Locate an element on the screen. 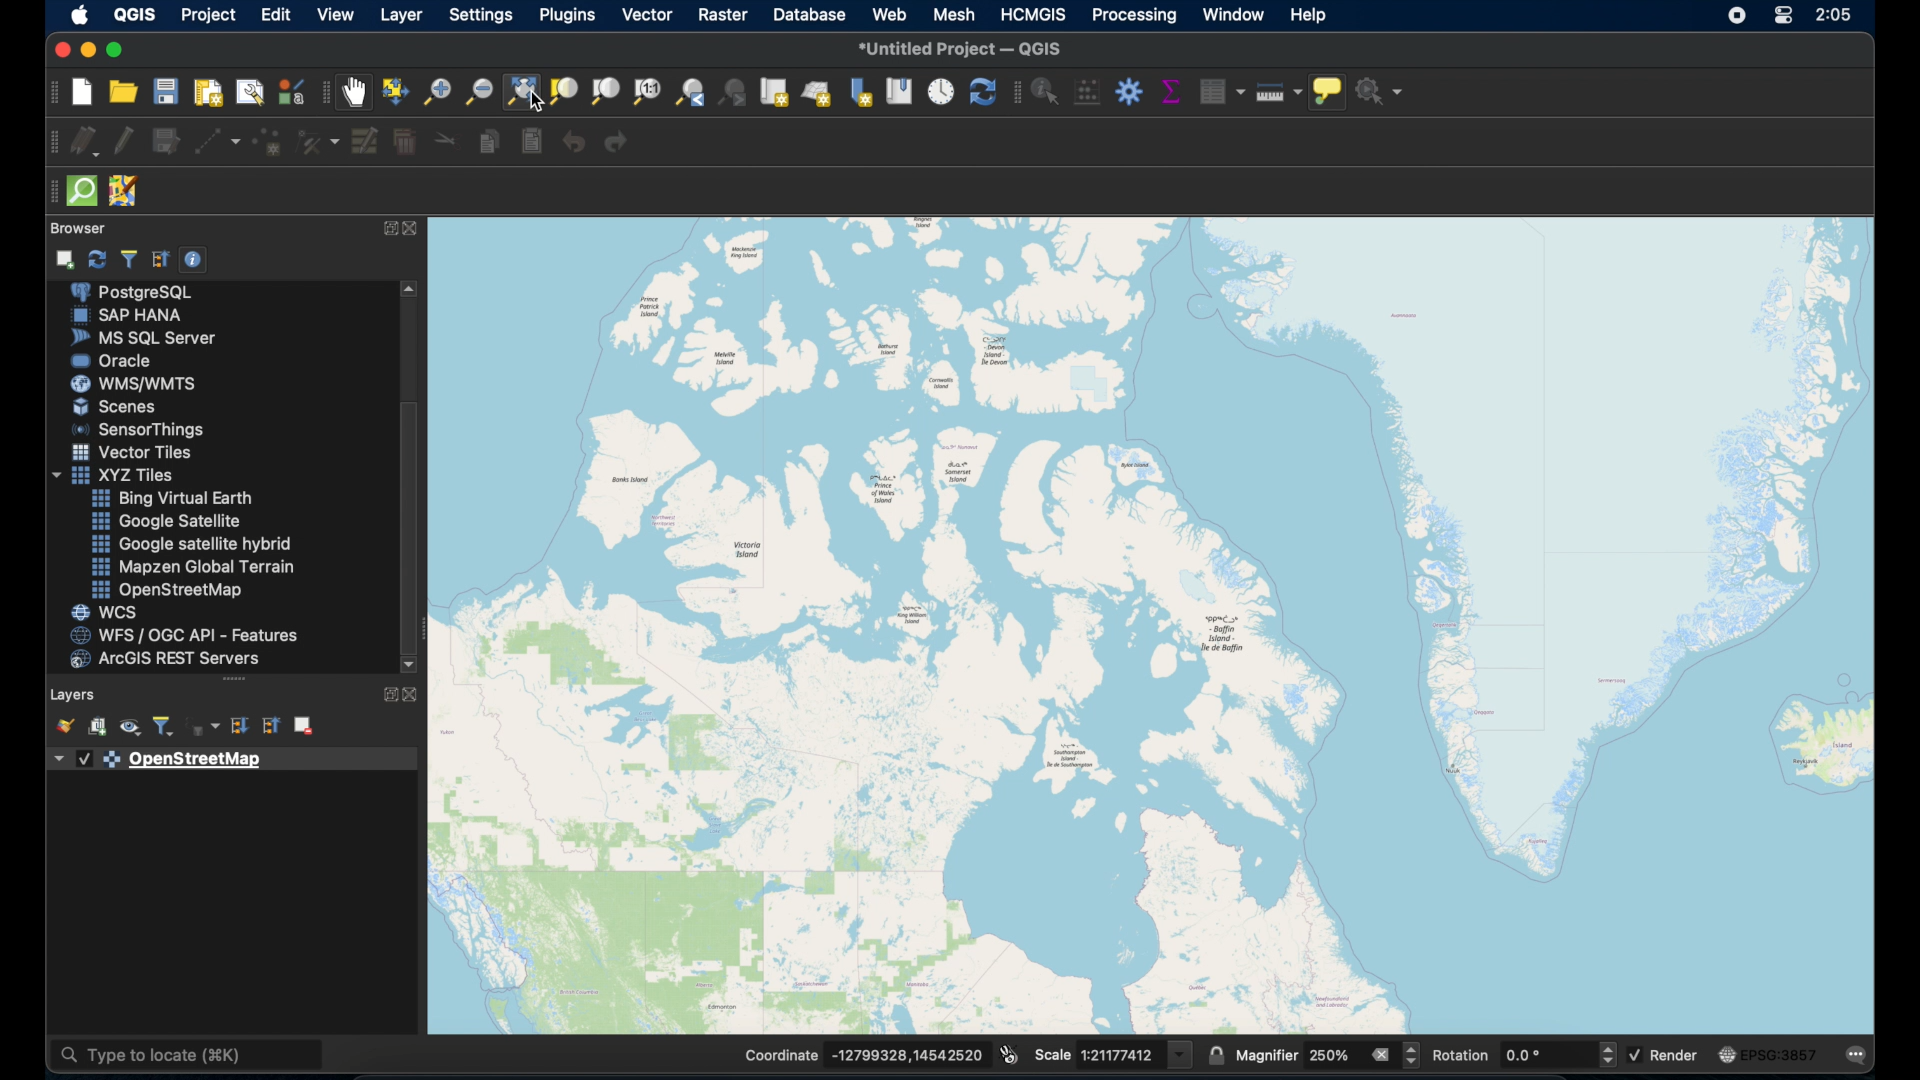 The image size is (1920, 1080). JSOM remote is located at coordinates (128, 192).